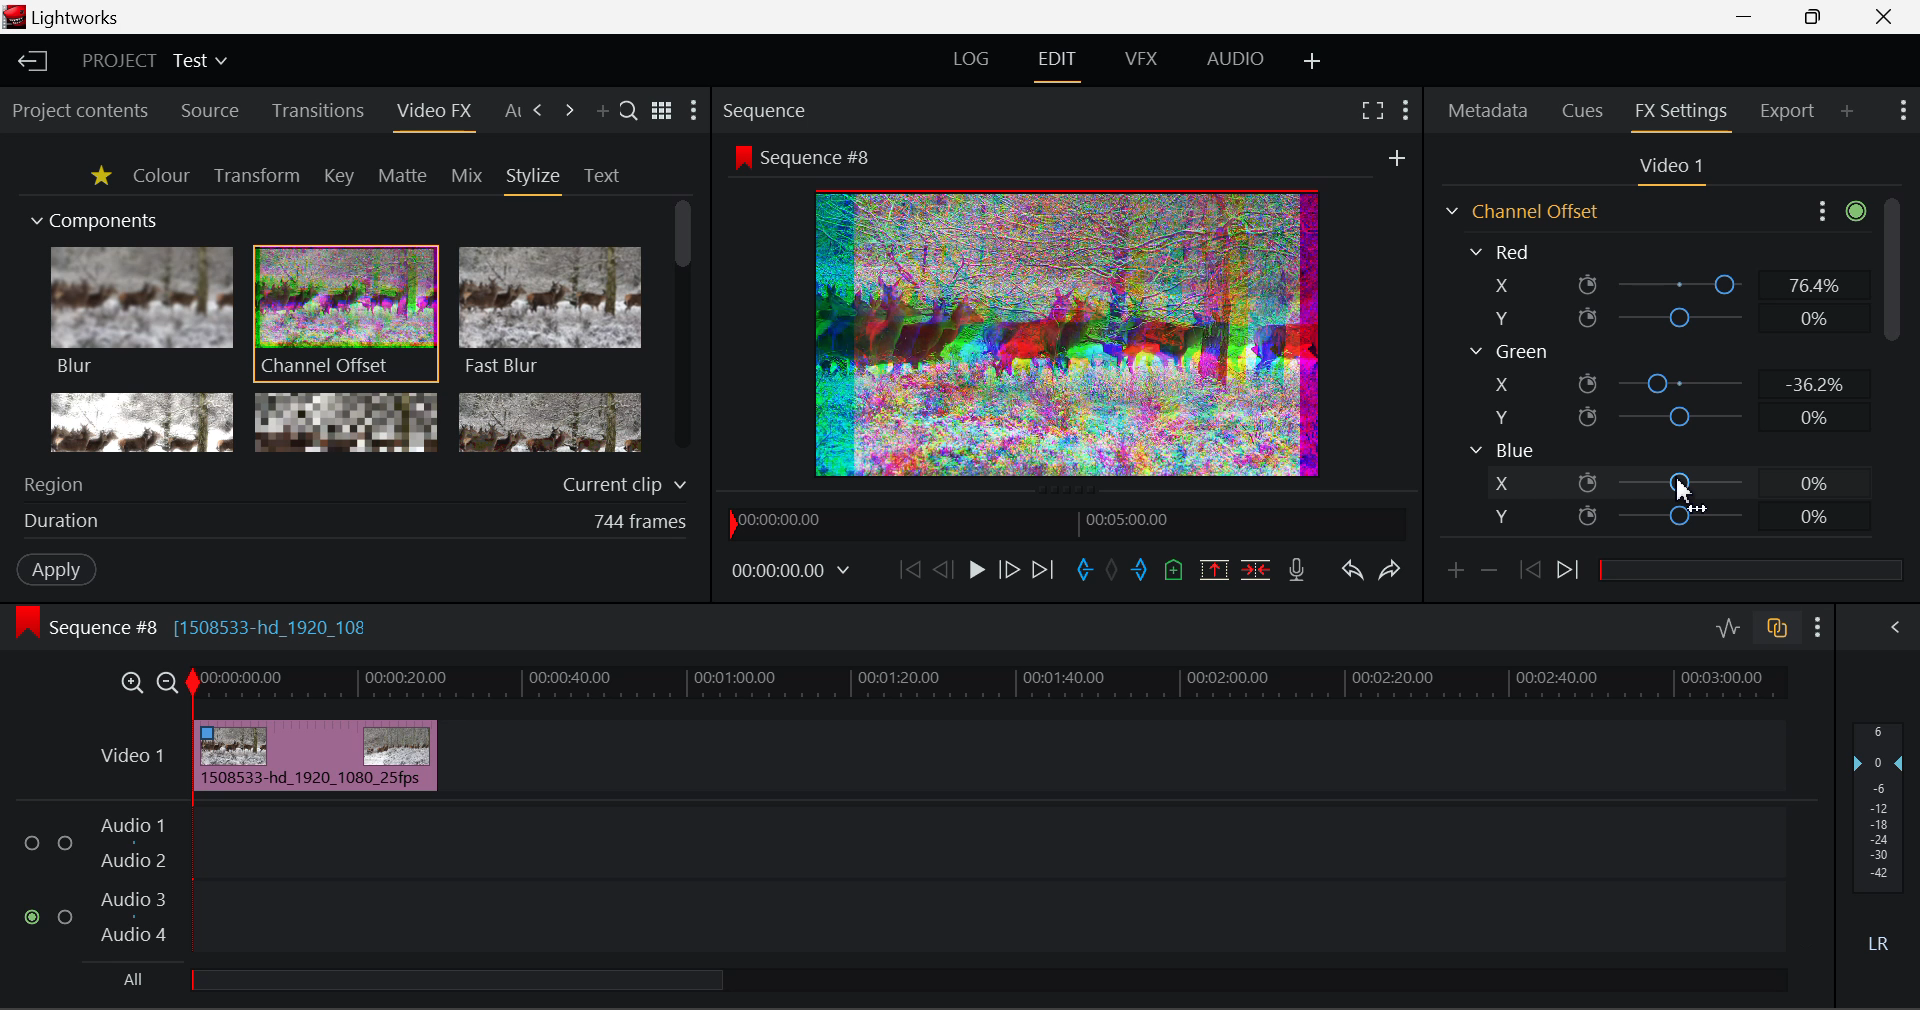 Image resolution: width=1920 pixels, height=1010 pixels. I want to click on Preview Altered, so click(1082, 330).